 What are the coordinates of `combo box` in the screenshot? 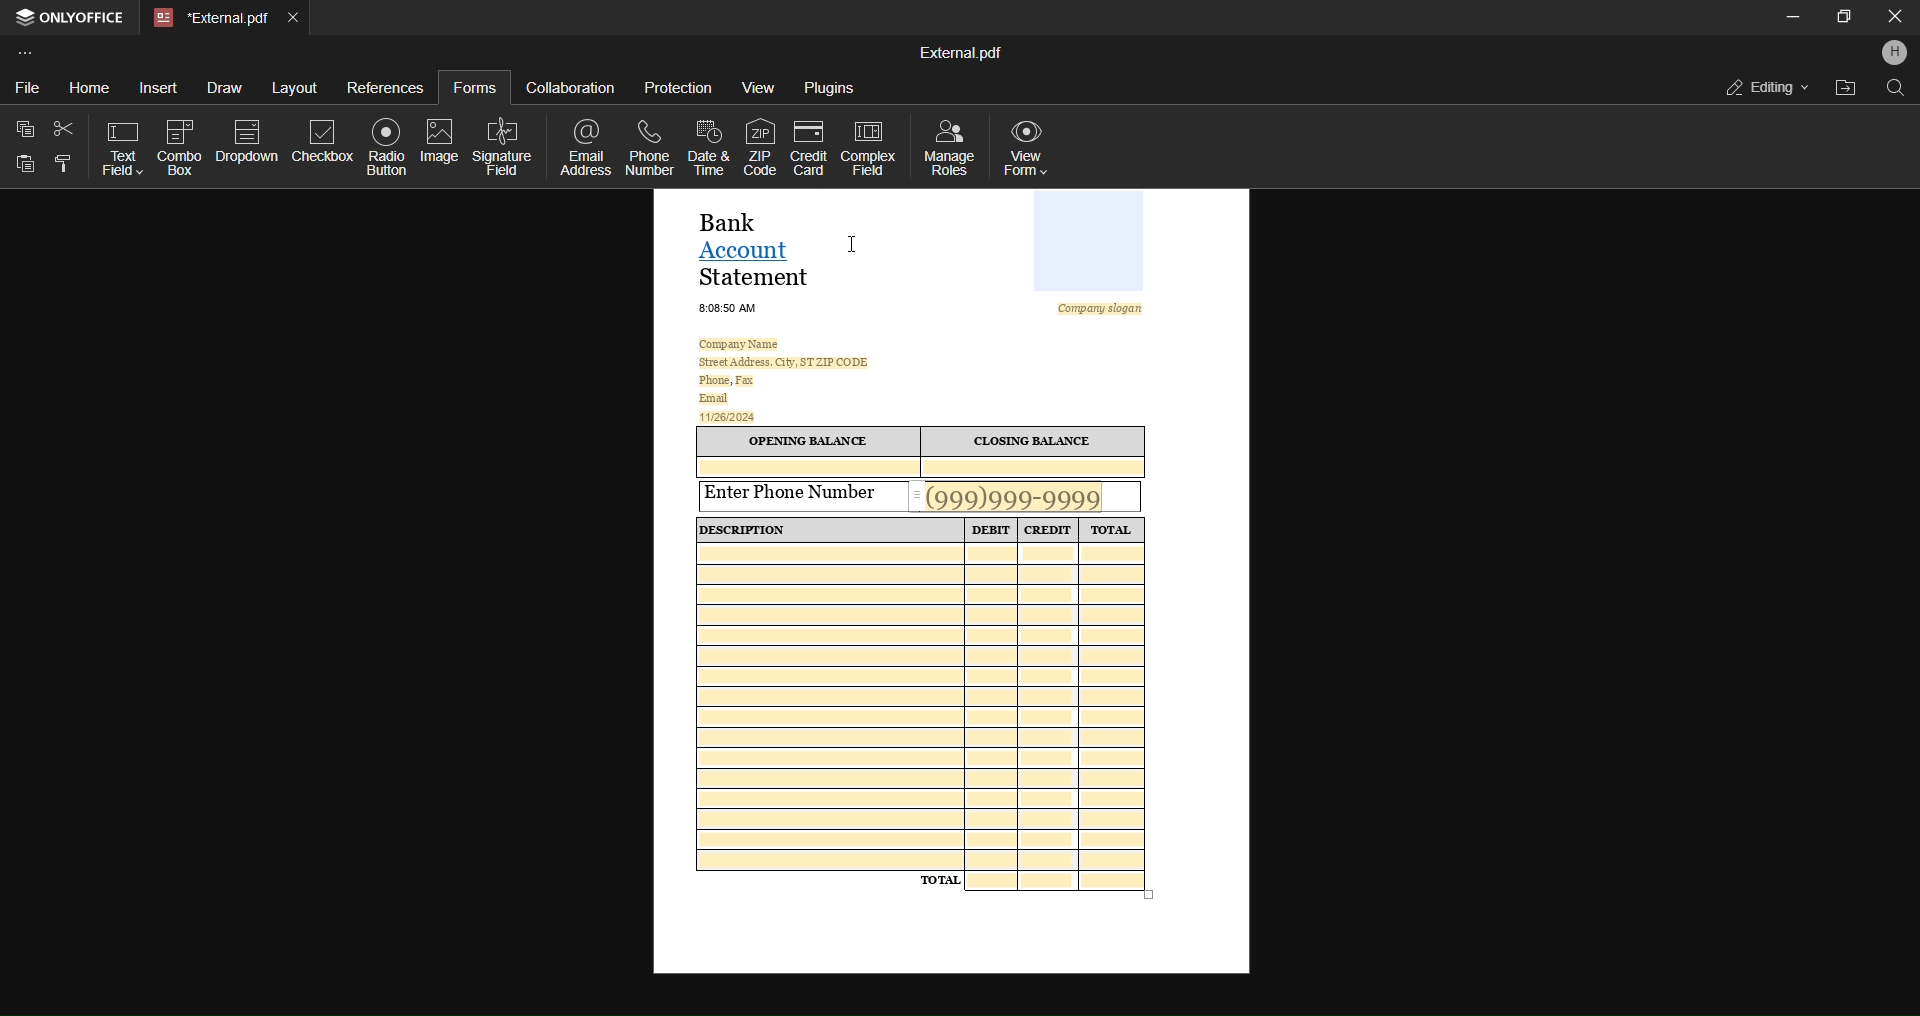 It's located at (178, 144).